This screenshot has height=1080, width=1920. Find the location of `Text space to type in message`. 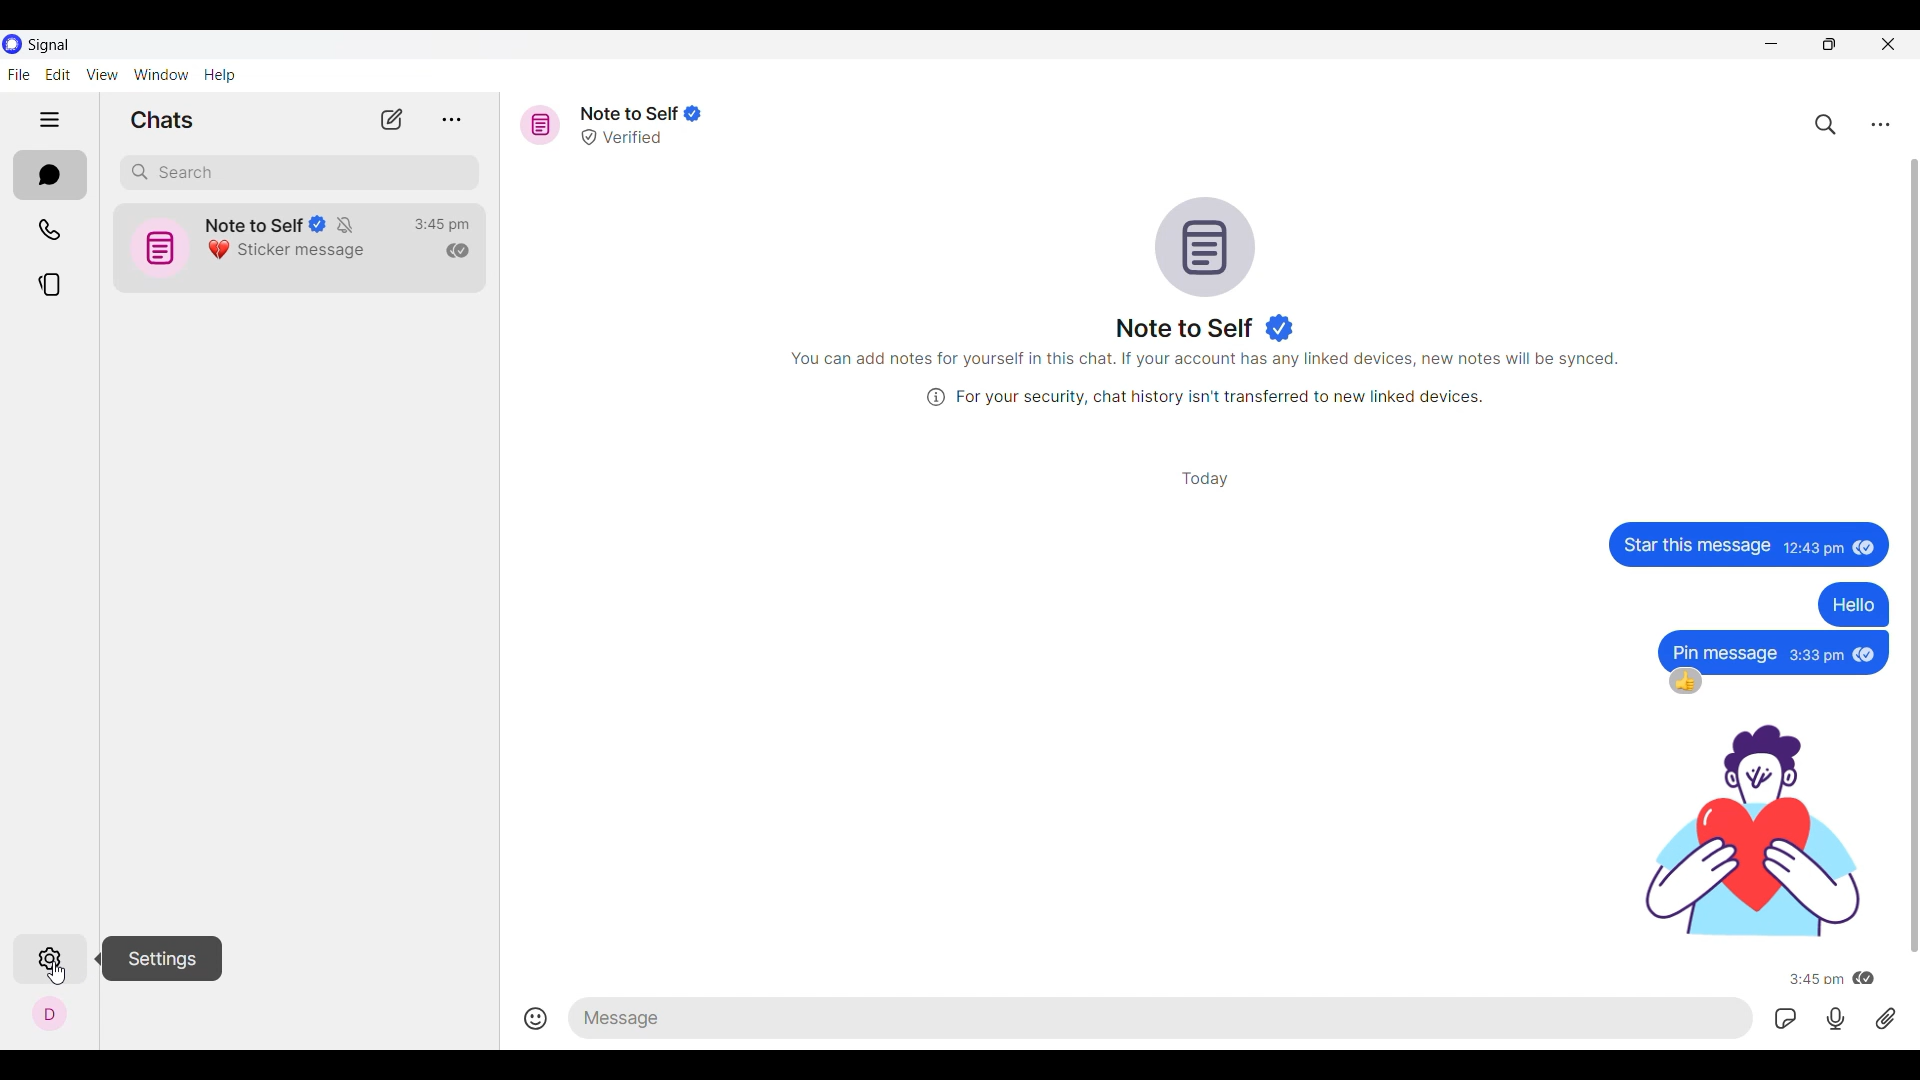

Text space to type in message is located at coordinates (1165, 1018).